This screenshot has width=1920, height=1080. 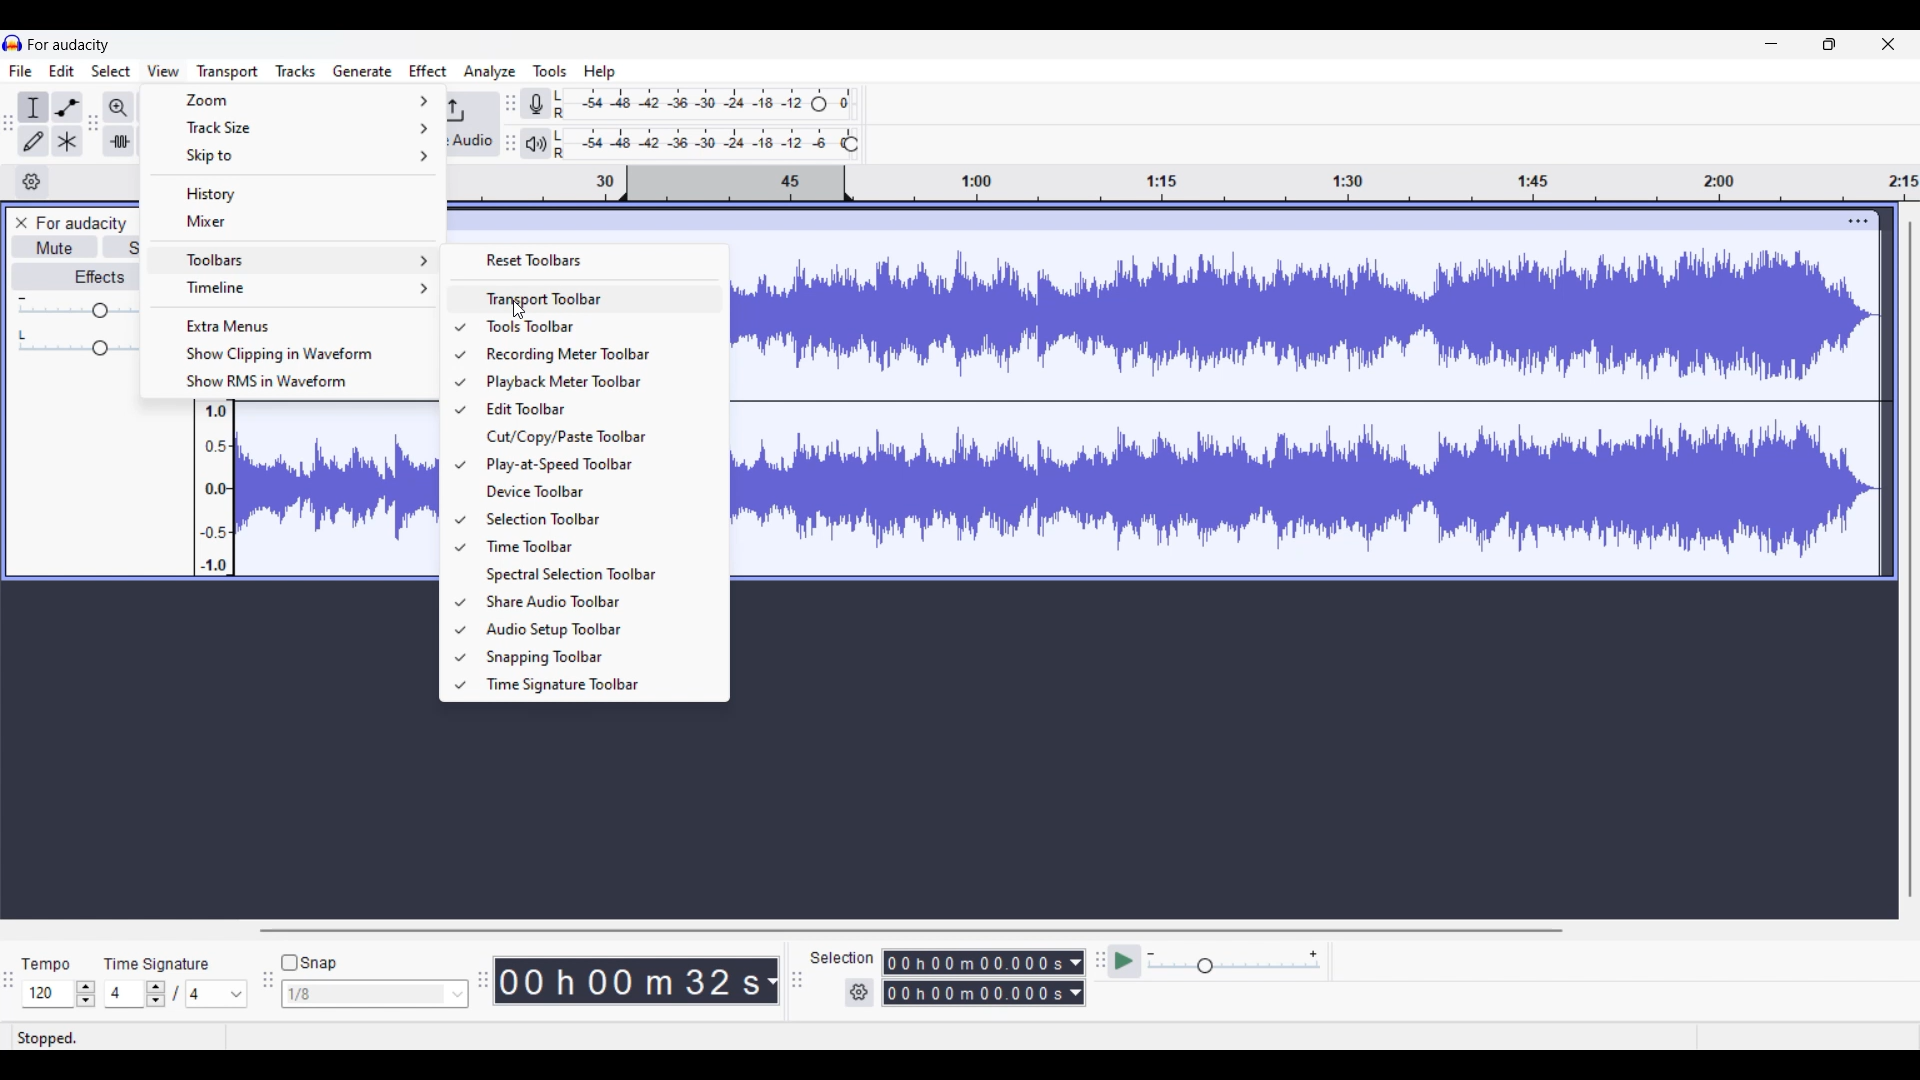 I want to click on Edit toolbar, so click(x=594, y=409).